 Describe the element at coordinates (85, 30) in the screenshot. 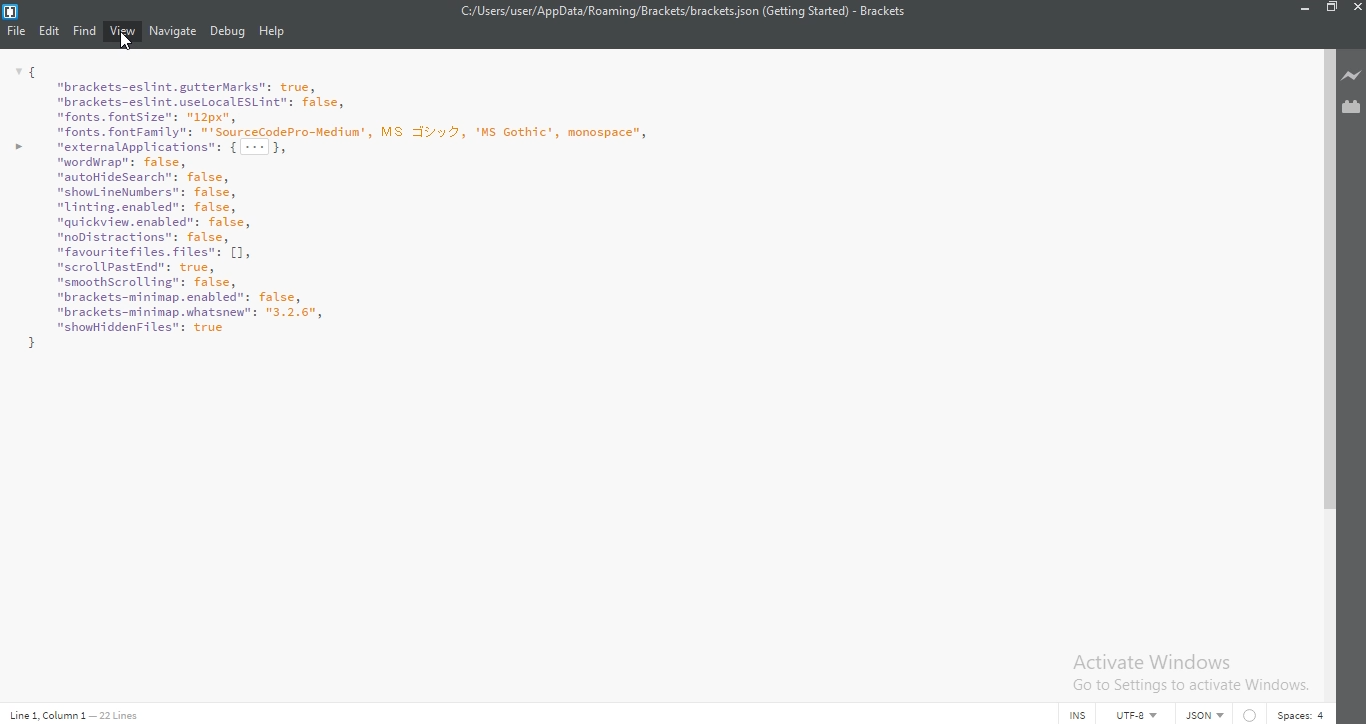

I see `Find` at that location.